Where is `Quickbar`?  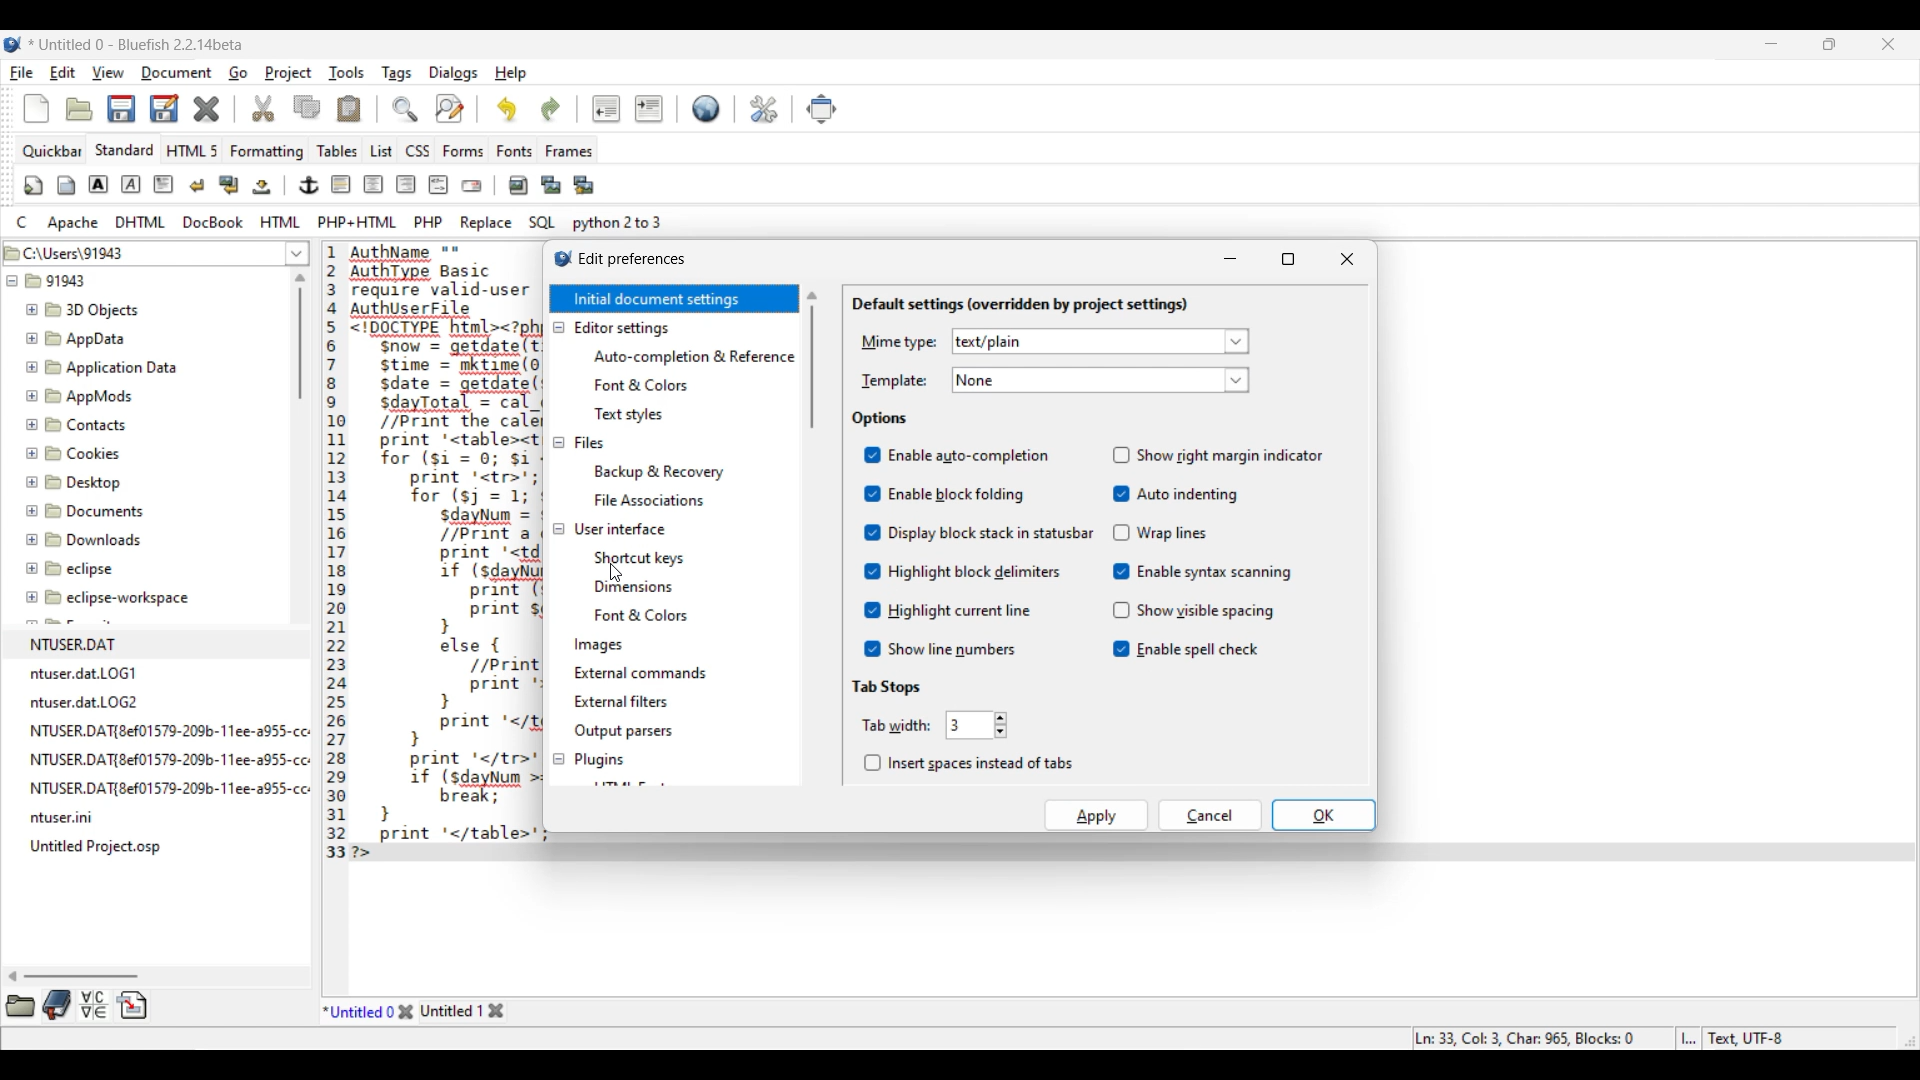
Quickbar is located at coordinates (52, 151).